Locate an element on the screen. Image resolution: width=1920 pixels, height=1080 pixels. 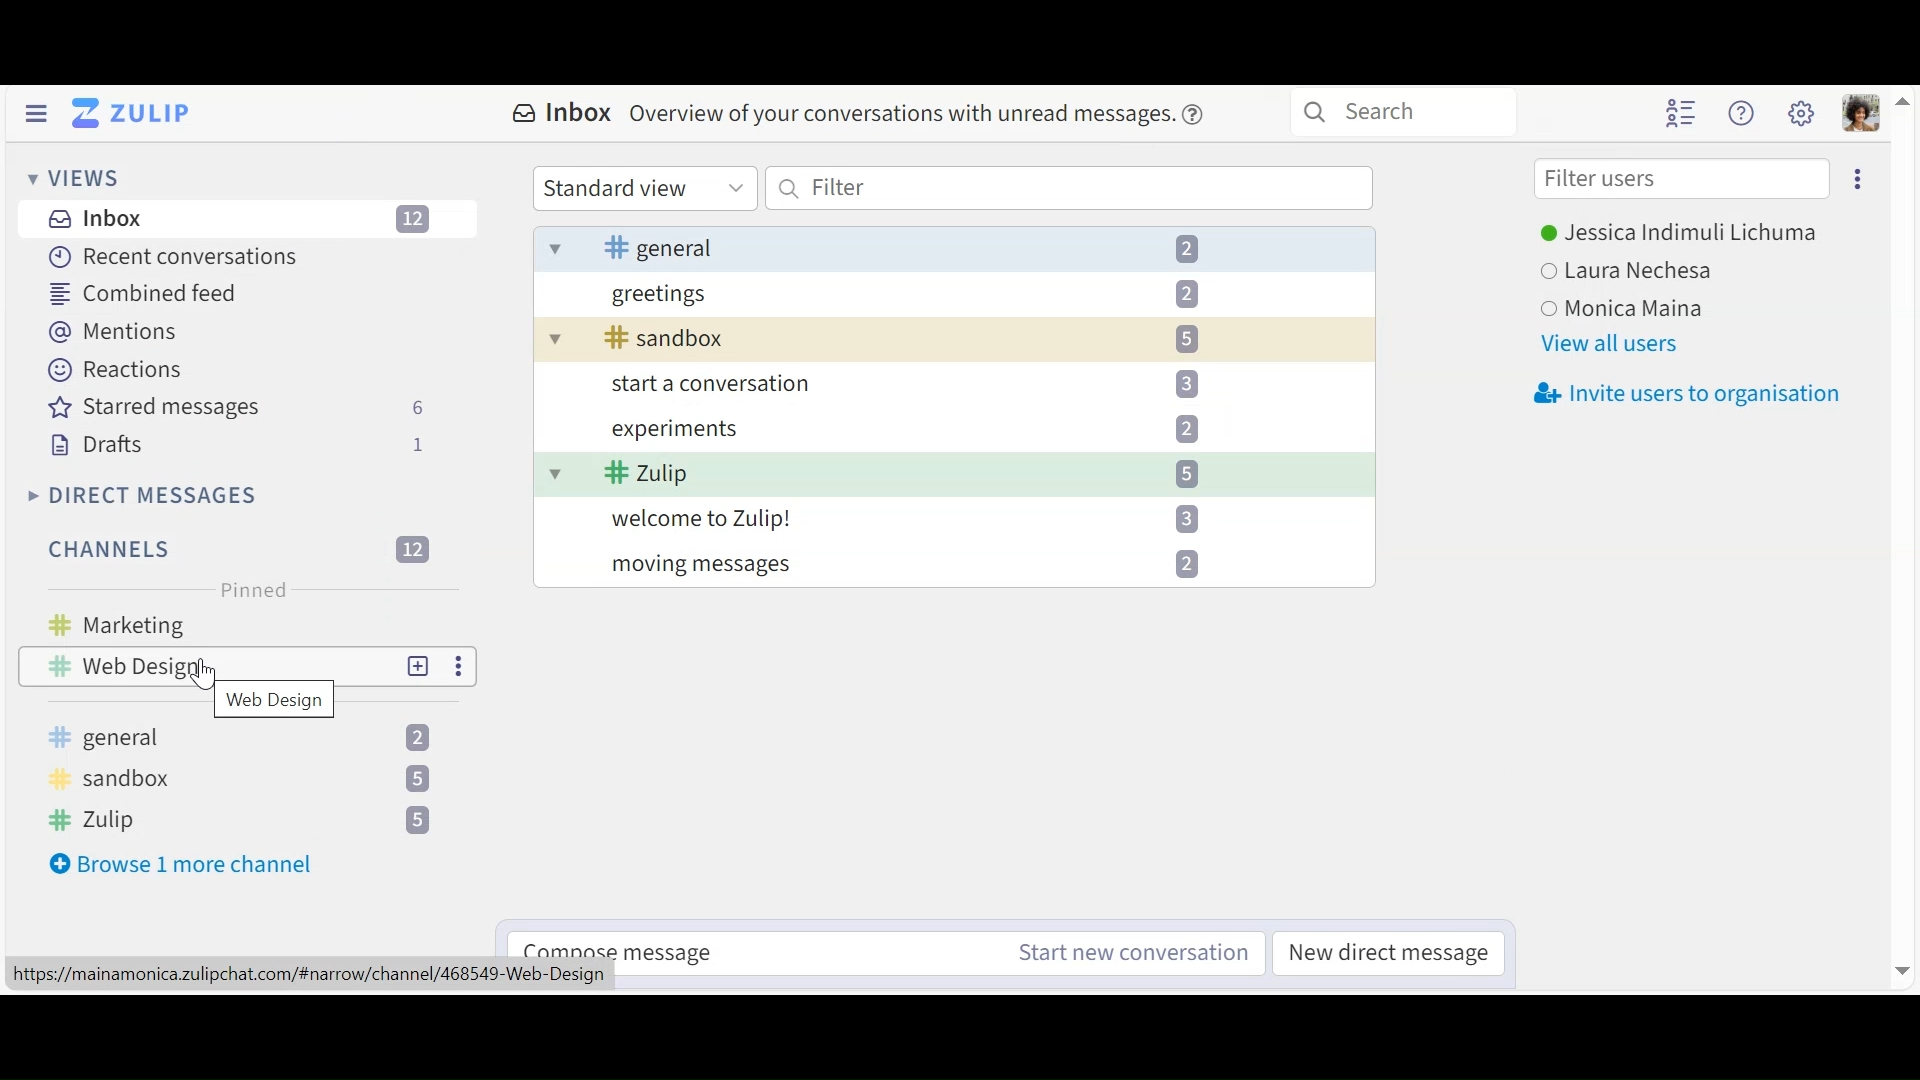
Settings is located at coordinates (1802, 111).